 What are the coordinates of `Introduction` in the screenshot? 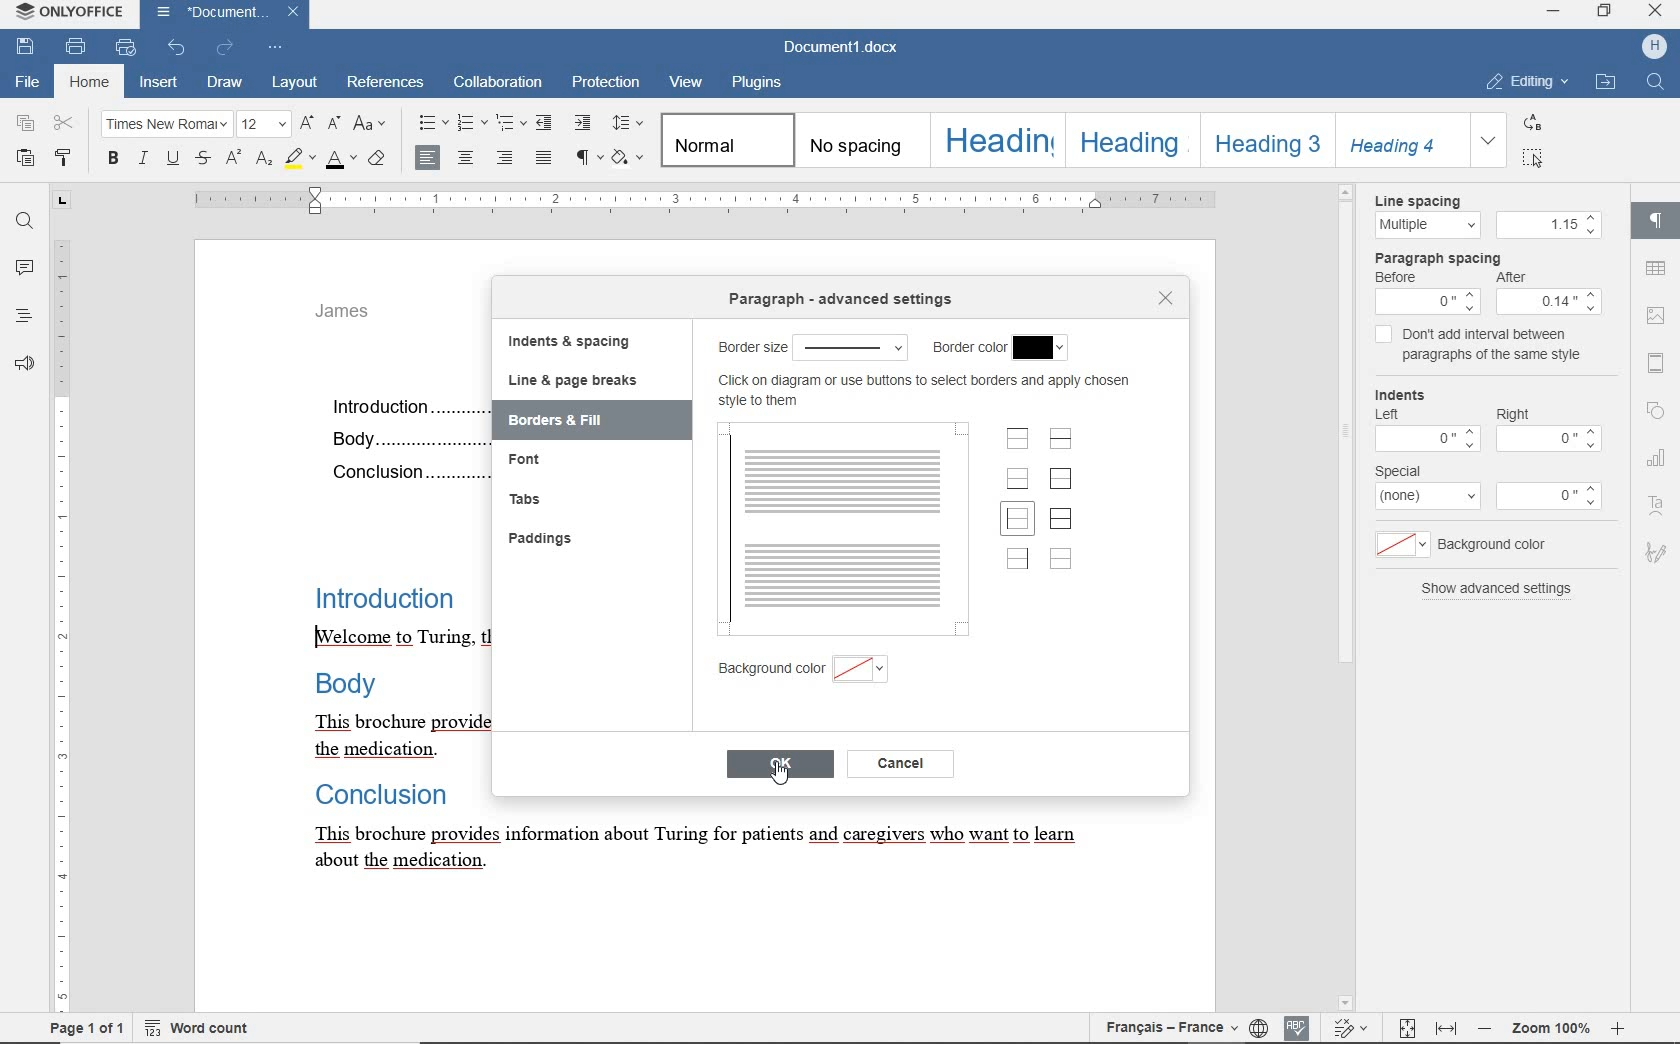 It's located at (391, 596).